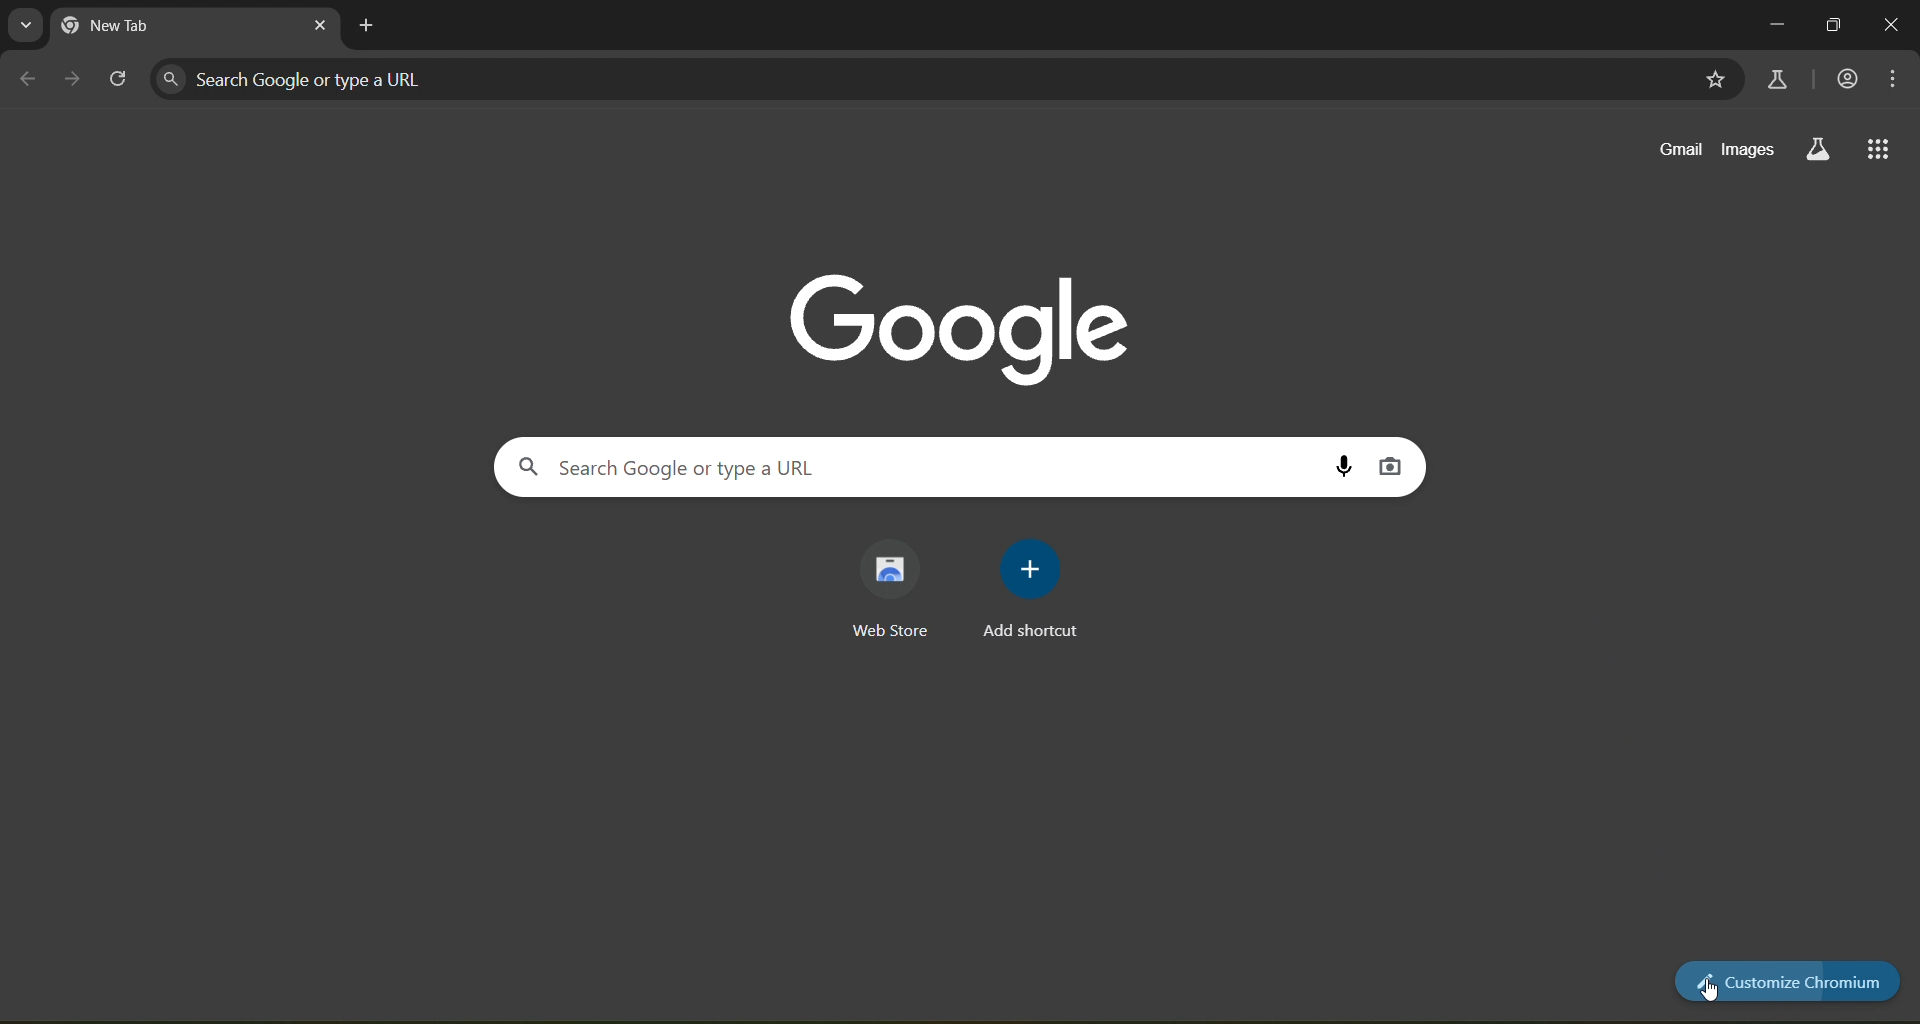  I want to click on image search, so click(1388, 464).